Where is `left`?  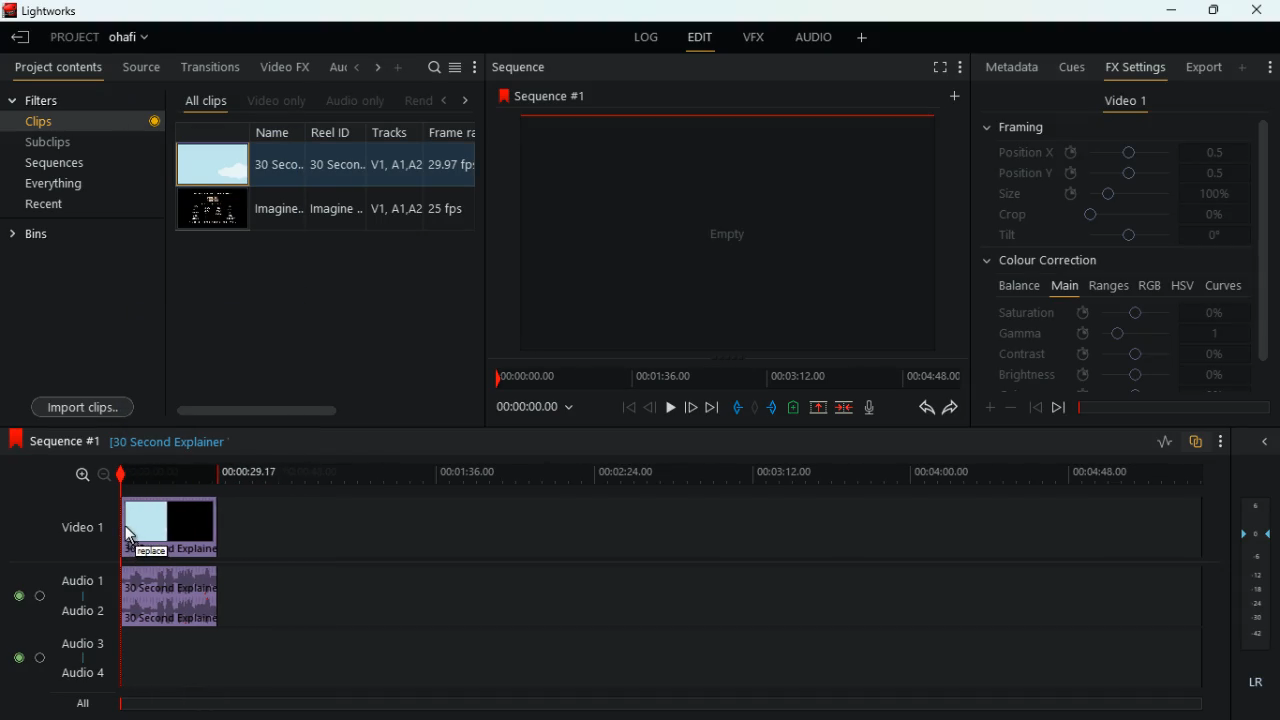 left is located at coordinates (358, 68).